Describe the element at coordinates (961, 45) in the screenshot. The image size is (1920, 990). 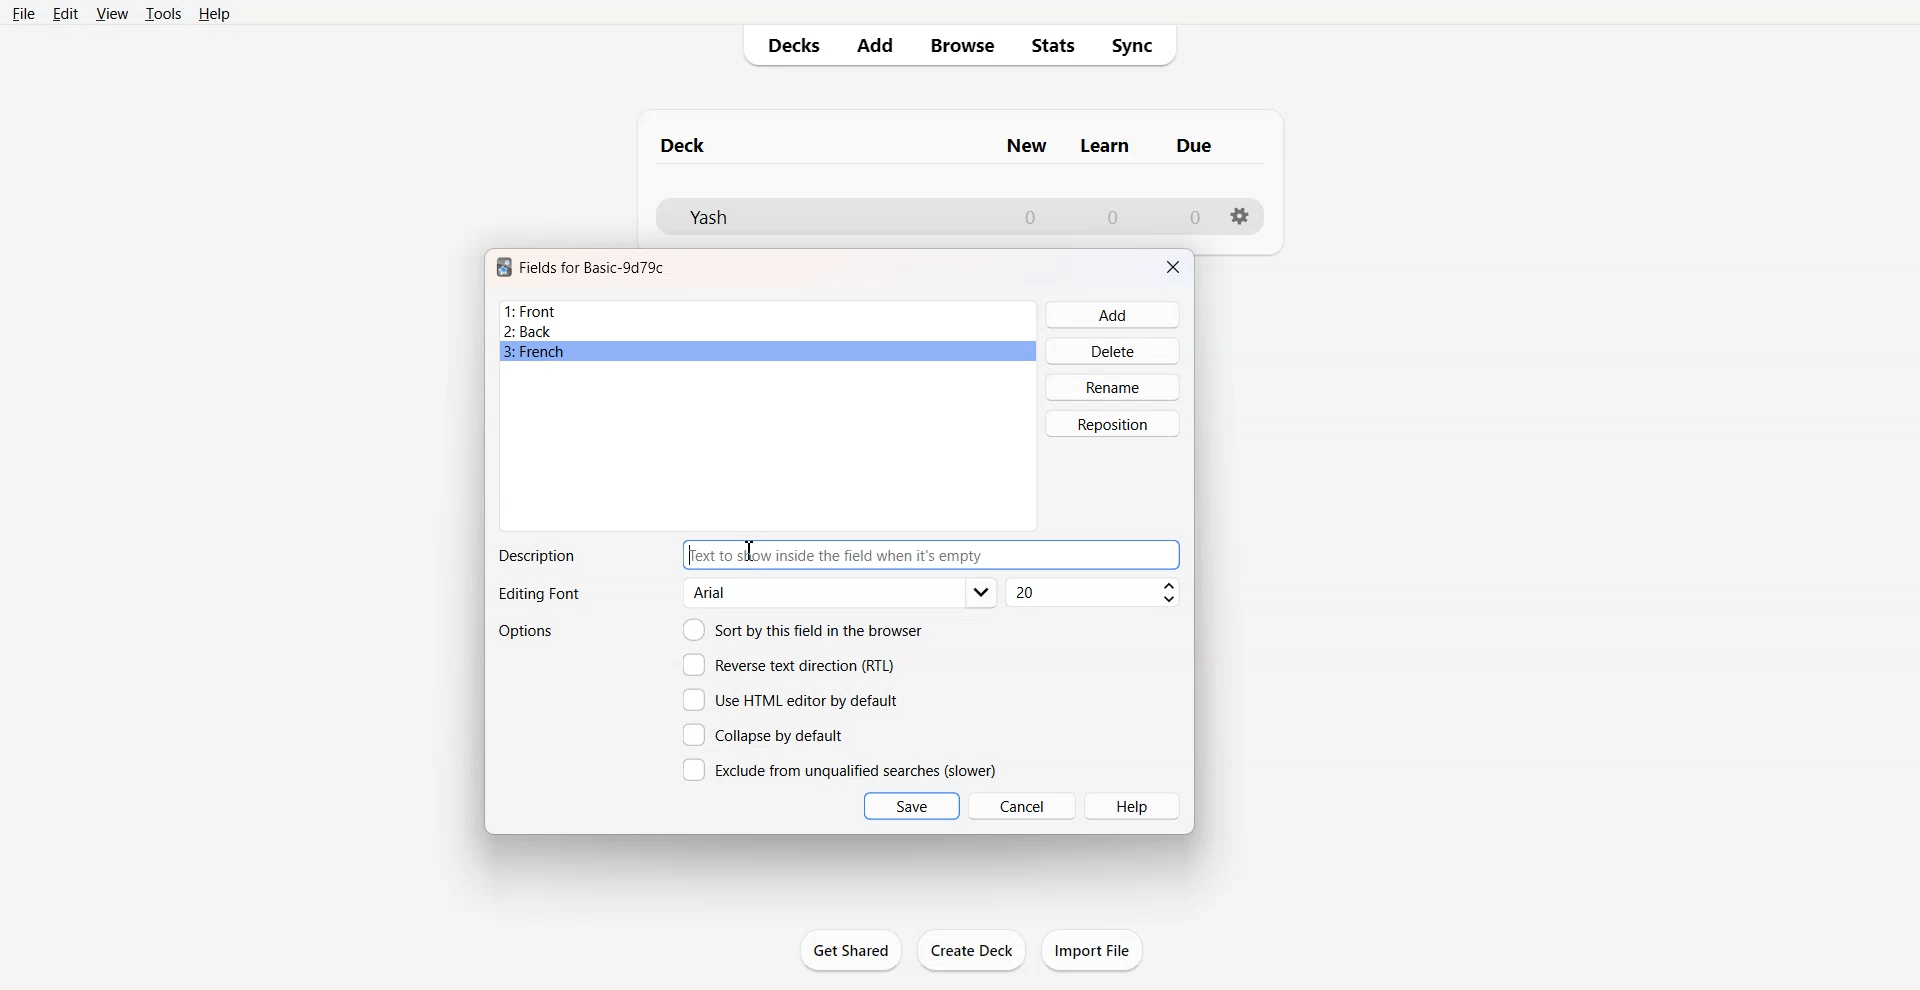
I see `Browse` at that location.